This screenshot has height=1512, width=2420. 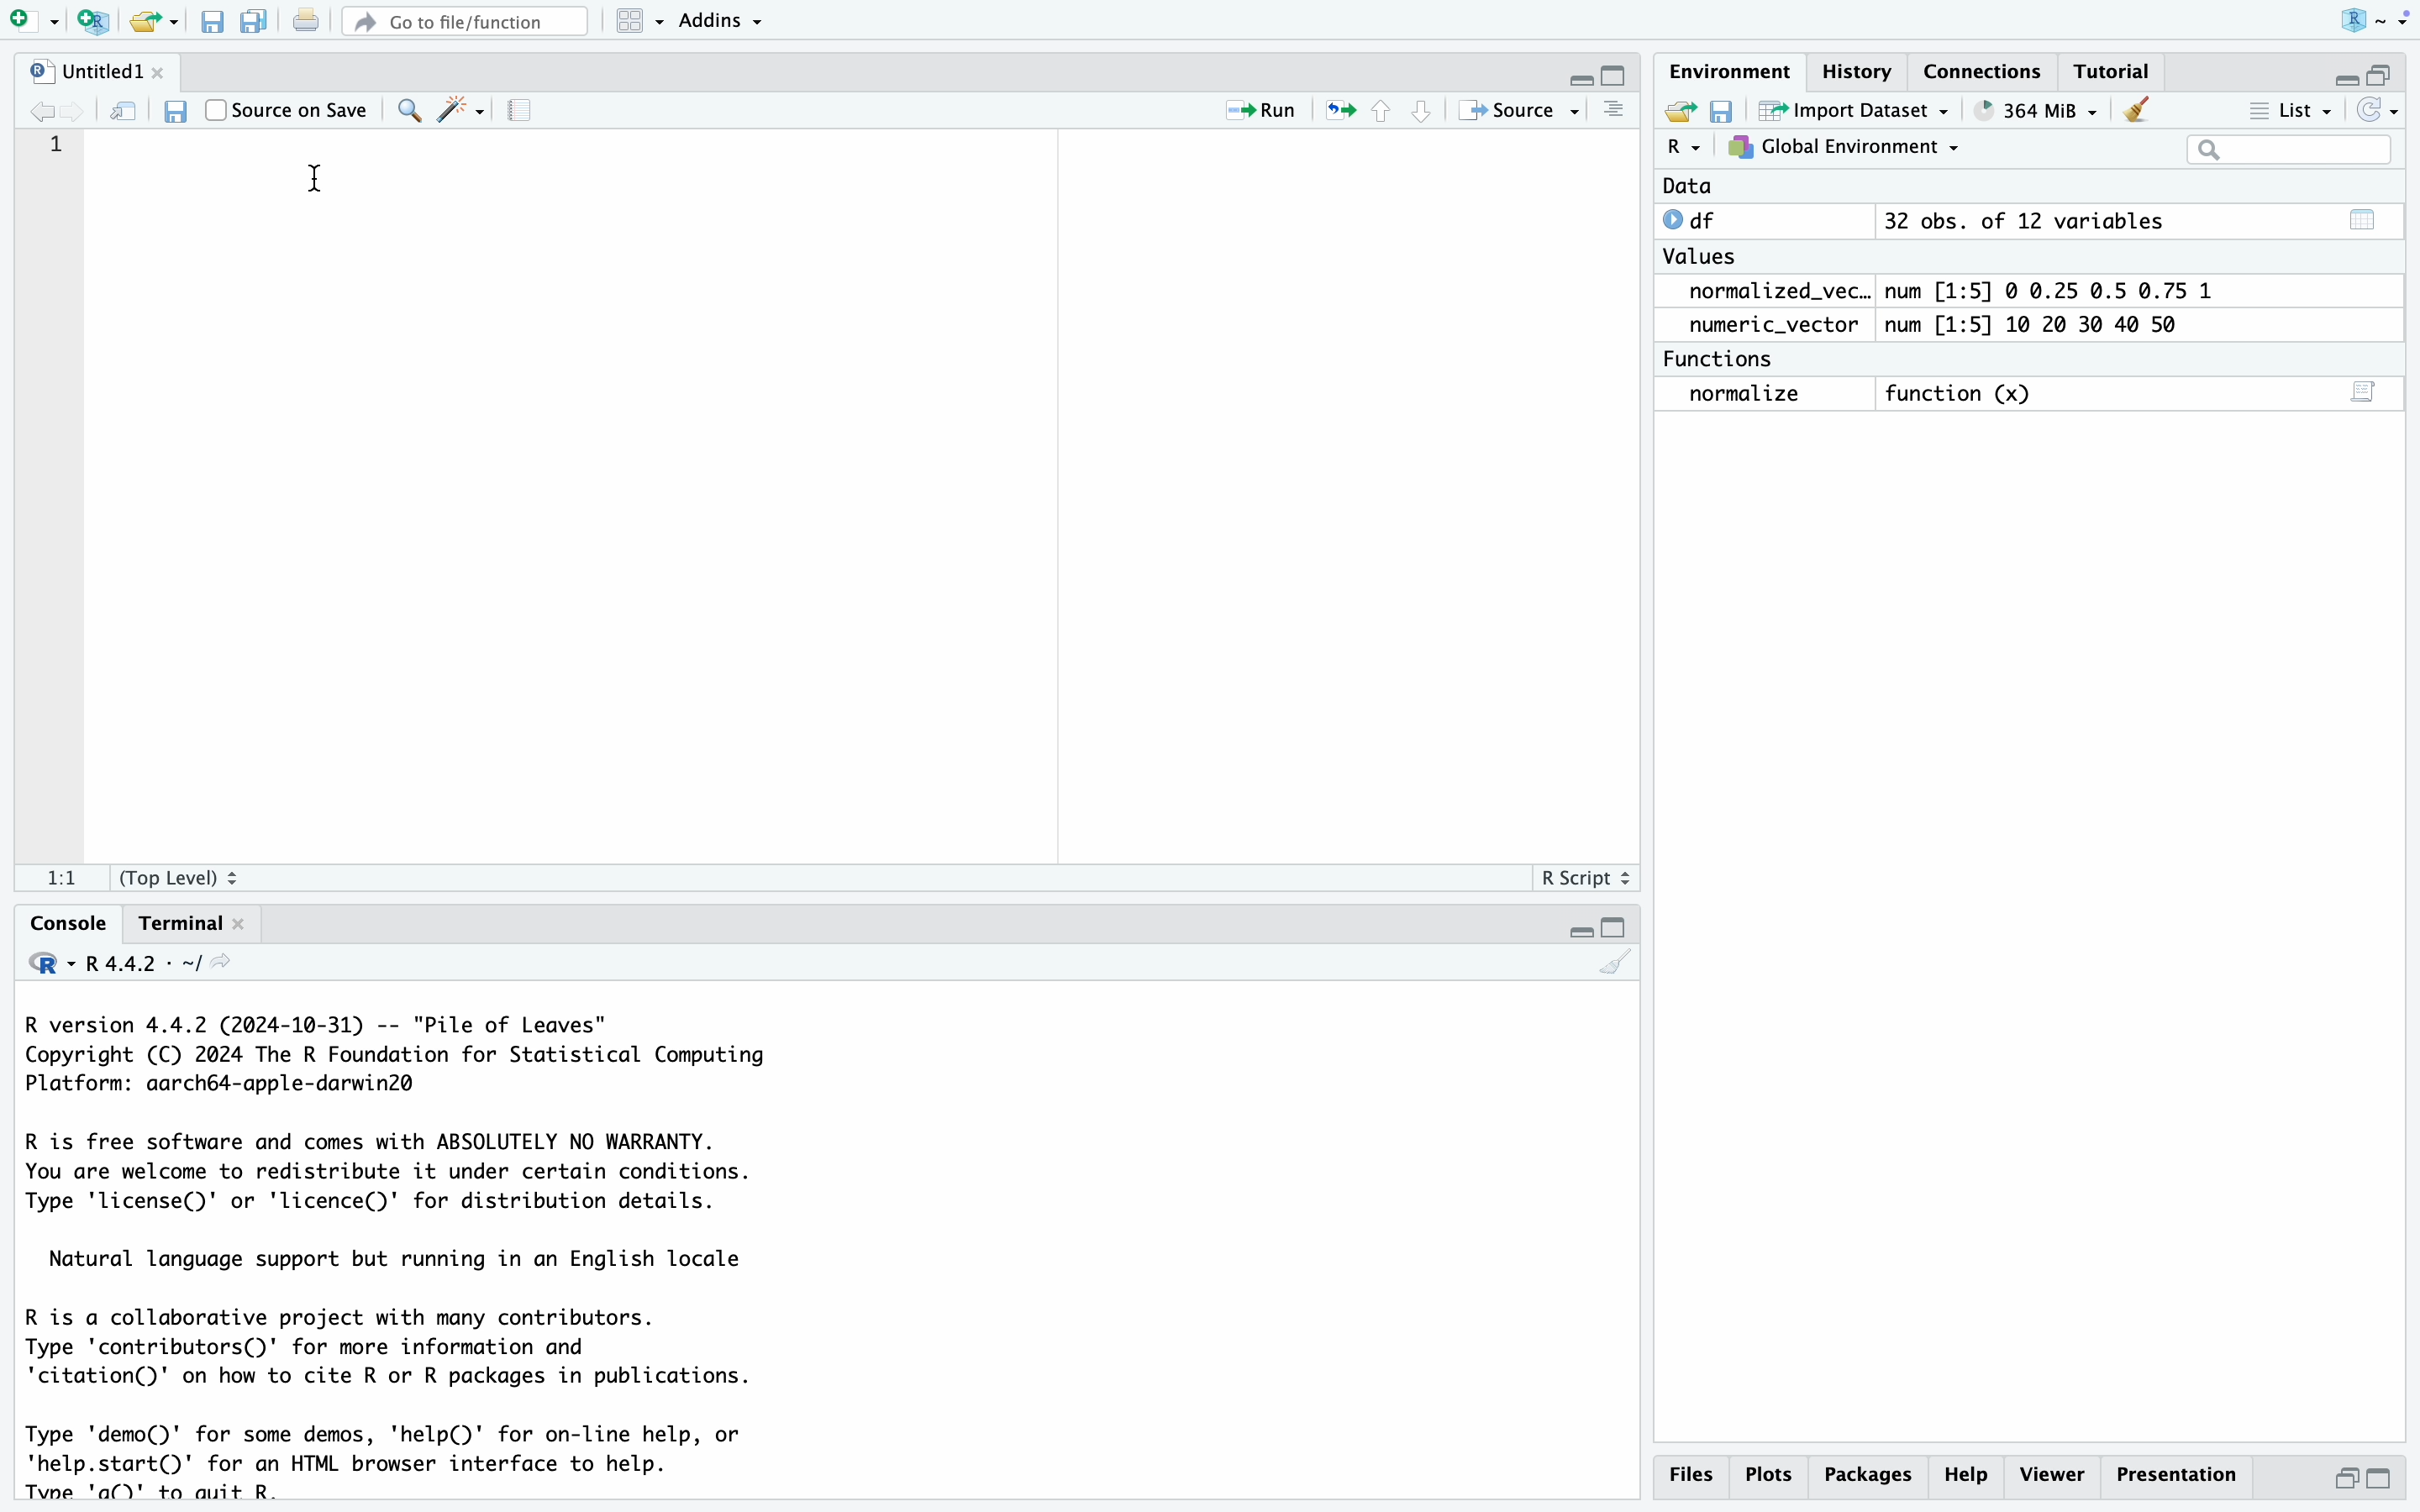 I want to click on Front, so click(x=82, y=110).